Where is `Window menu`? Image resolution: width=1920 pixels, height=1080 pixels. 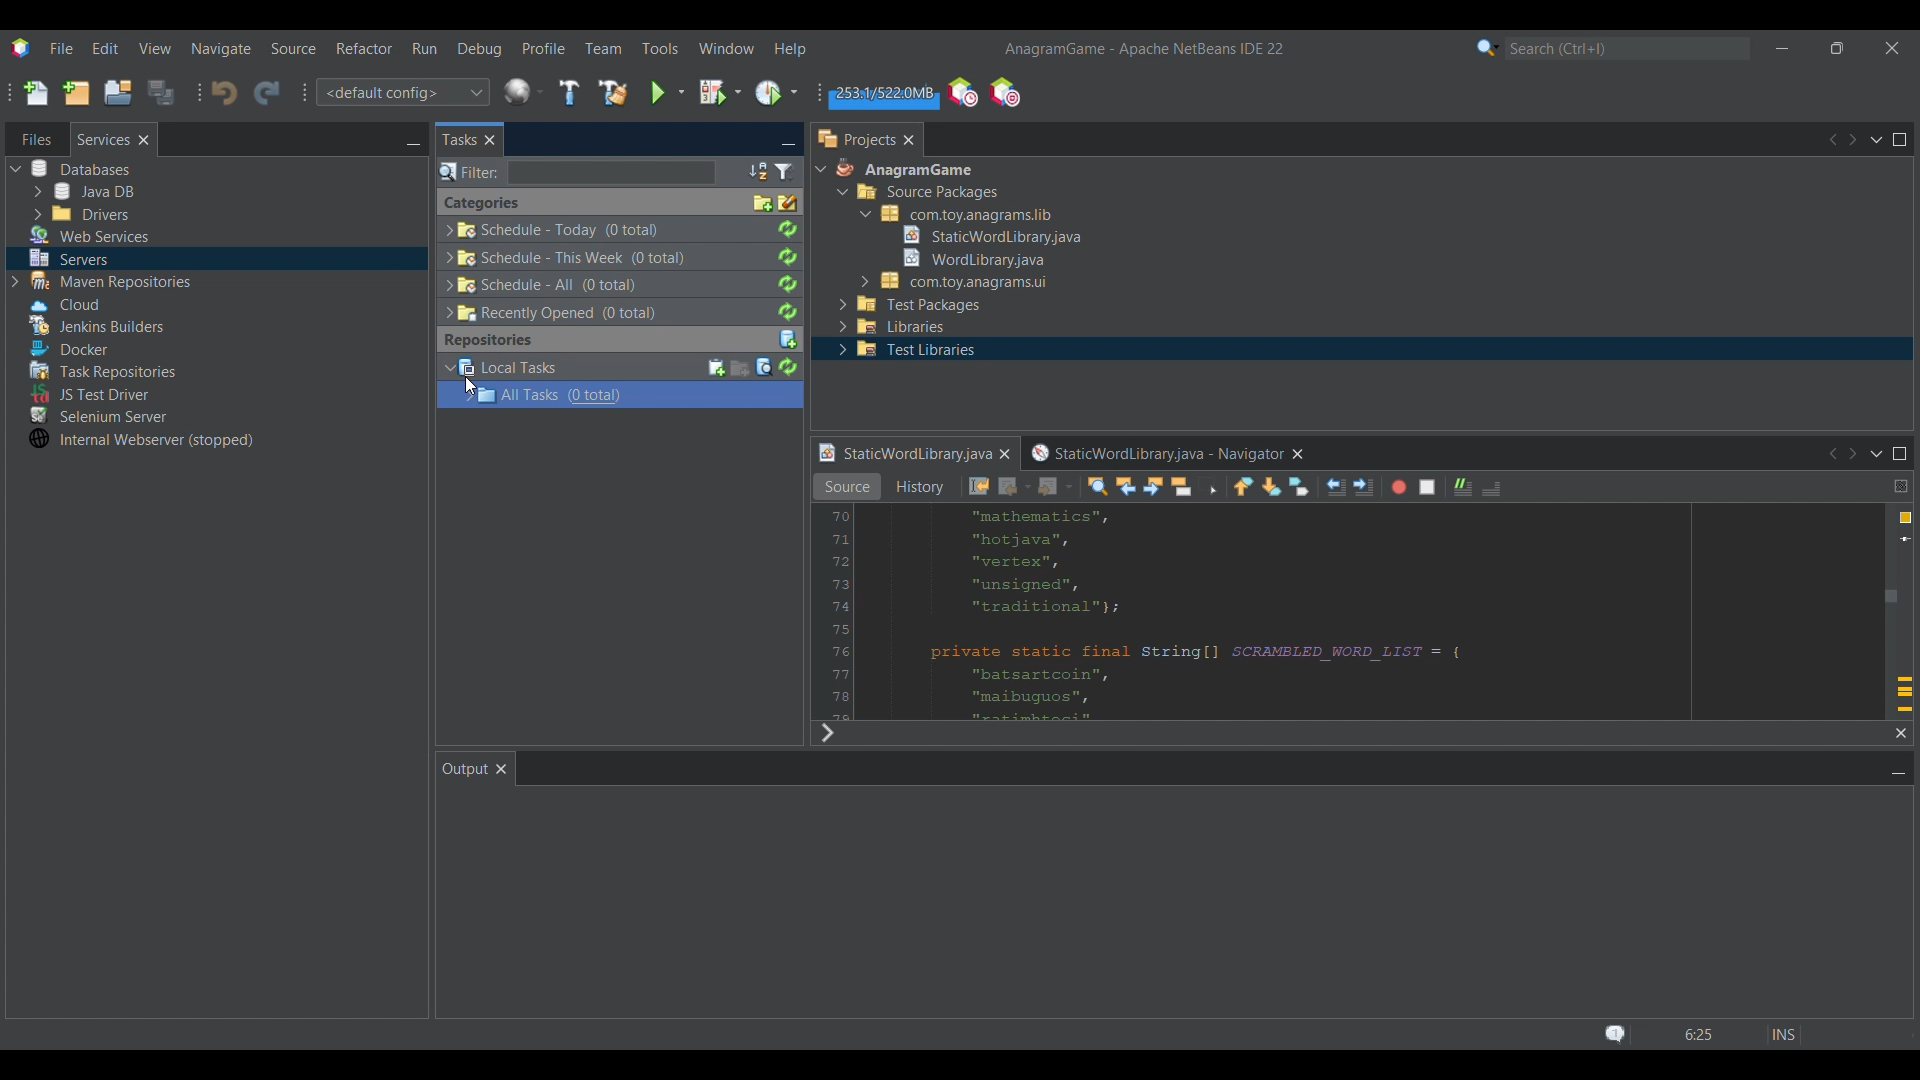 Window menu is located at coordinates (726, 48).